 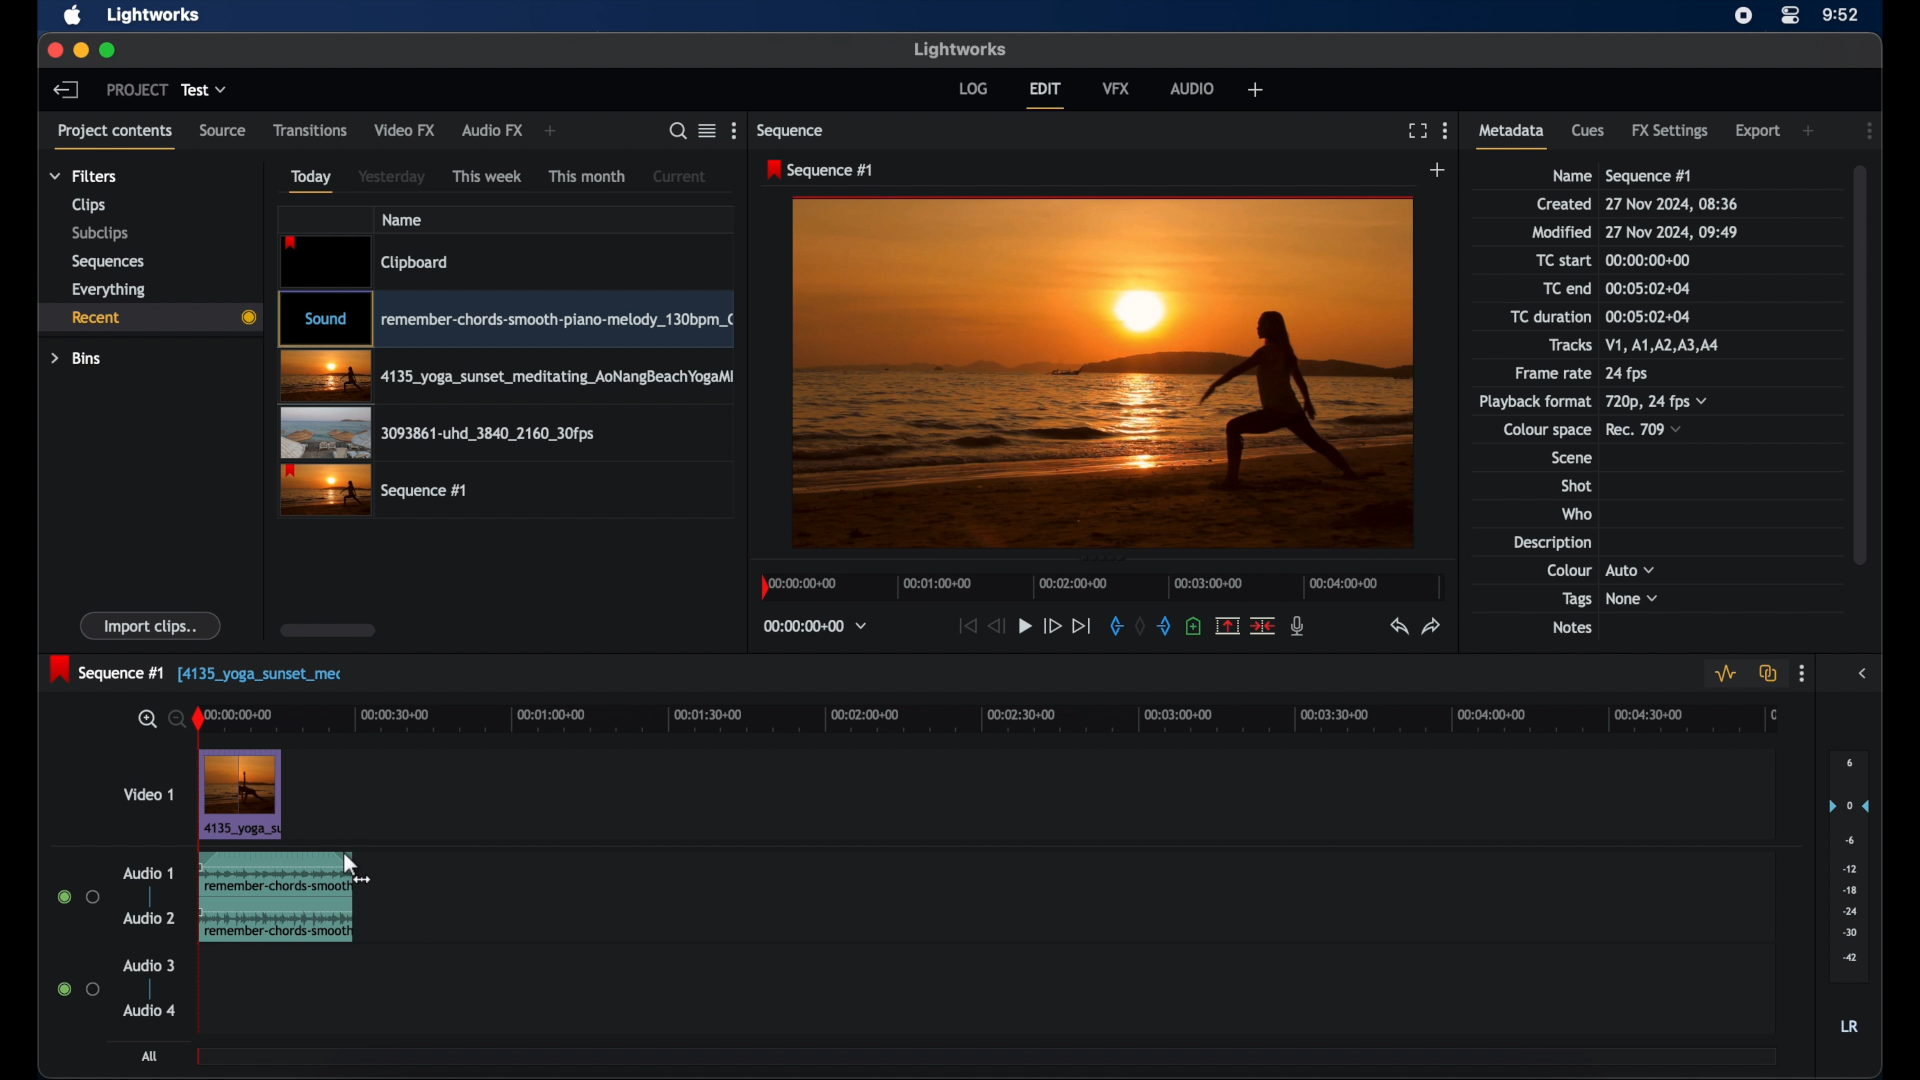 I want to click on video clip, so click(x=505, y=319).